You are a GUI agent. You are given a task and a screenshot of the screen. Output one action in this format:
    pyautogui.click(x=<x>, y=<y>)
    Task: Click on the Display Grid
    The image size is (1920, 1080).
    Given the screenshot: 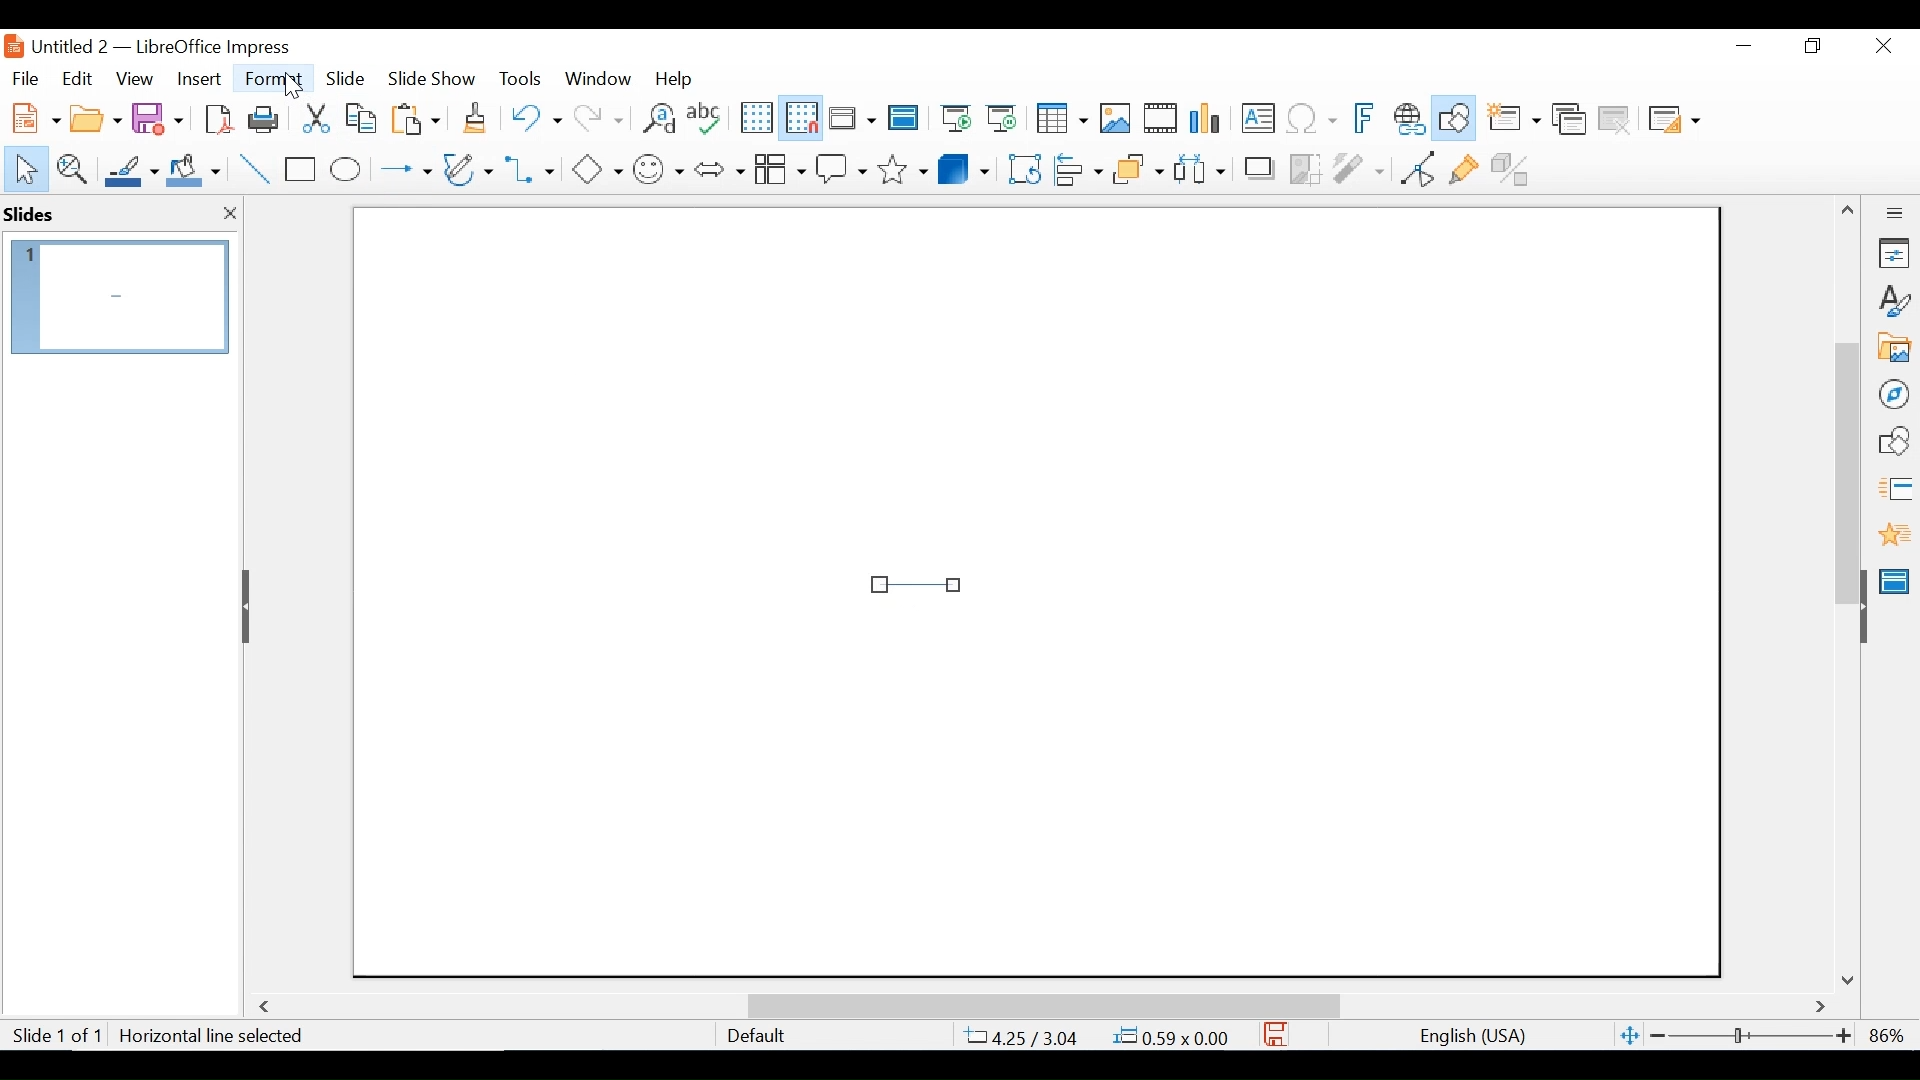 What is the action you would take?
    pyautogui.click(x=755, y=118)
    